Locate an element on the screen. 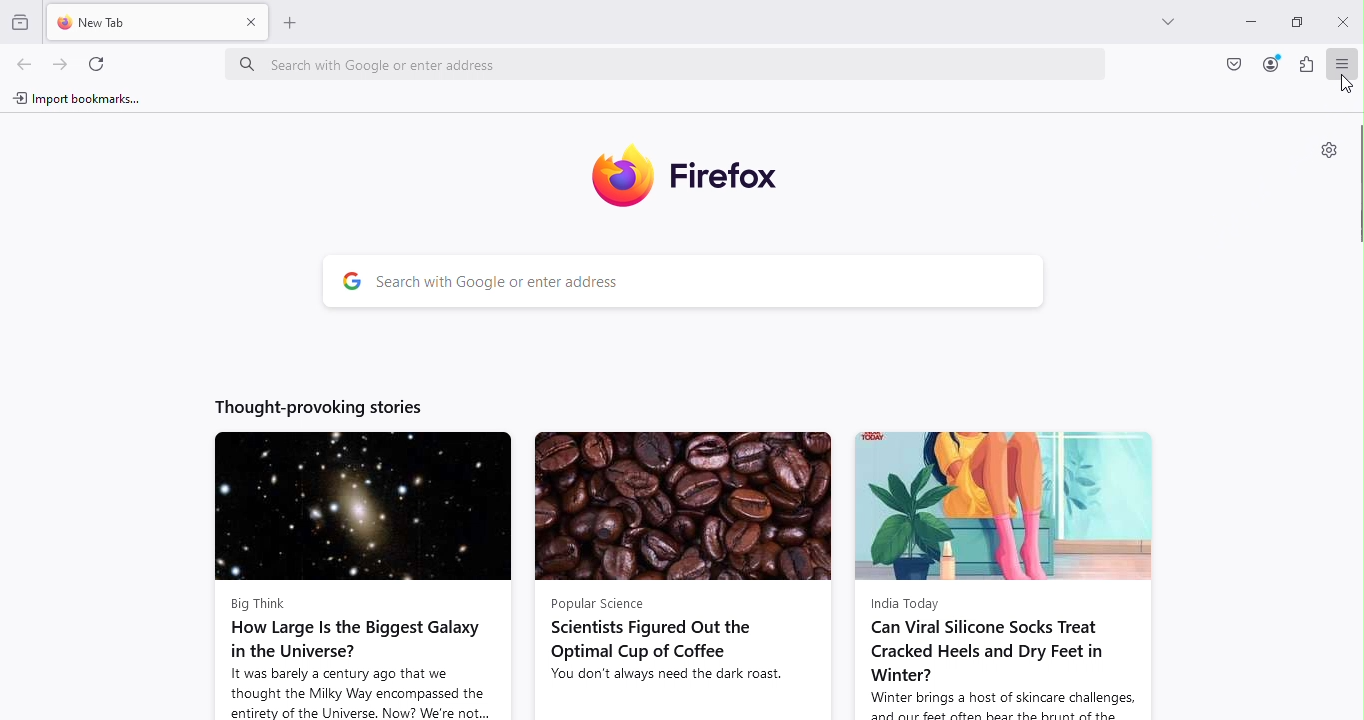 The image size is (1364, 720). news article by popular science is located at coordinates (681, 575).